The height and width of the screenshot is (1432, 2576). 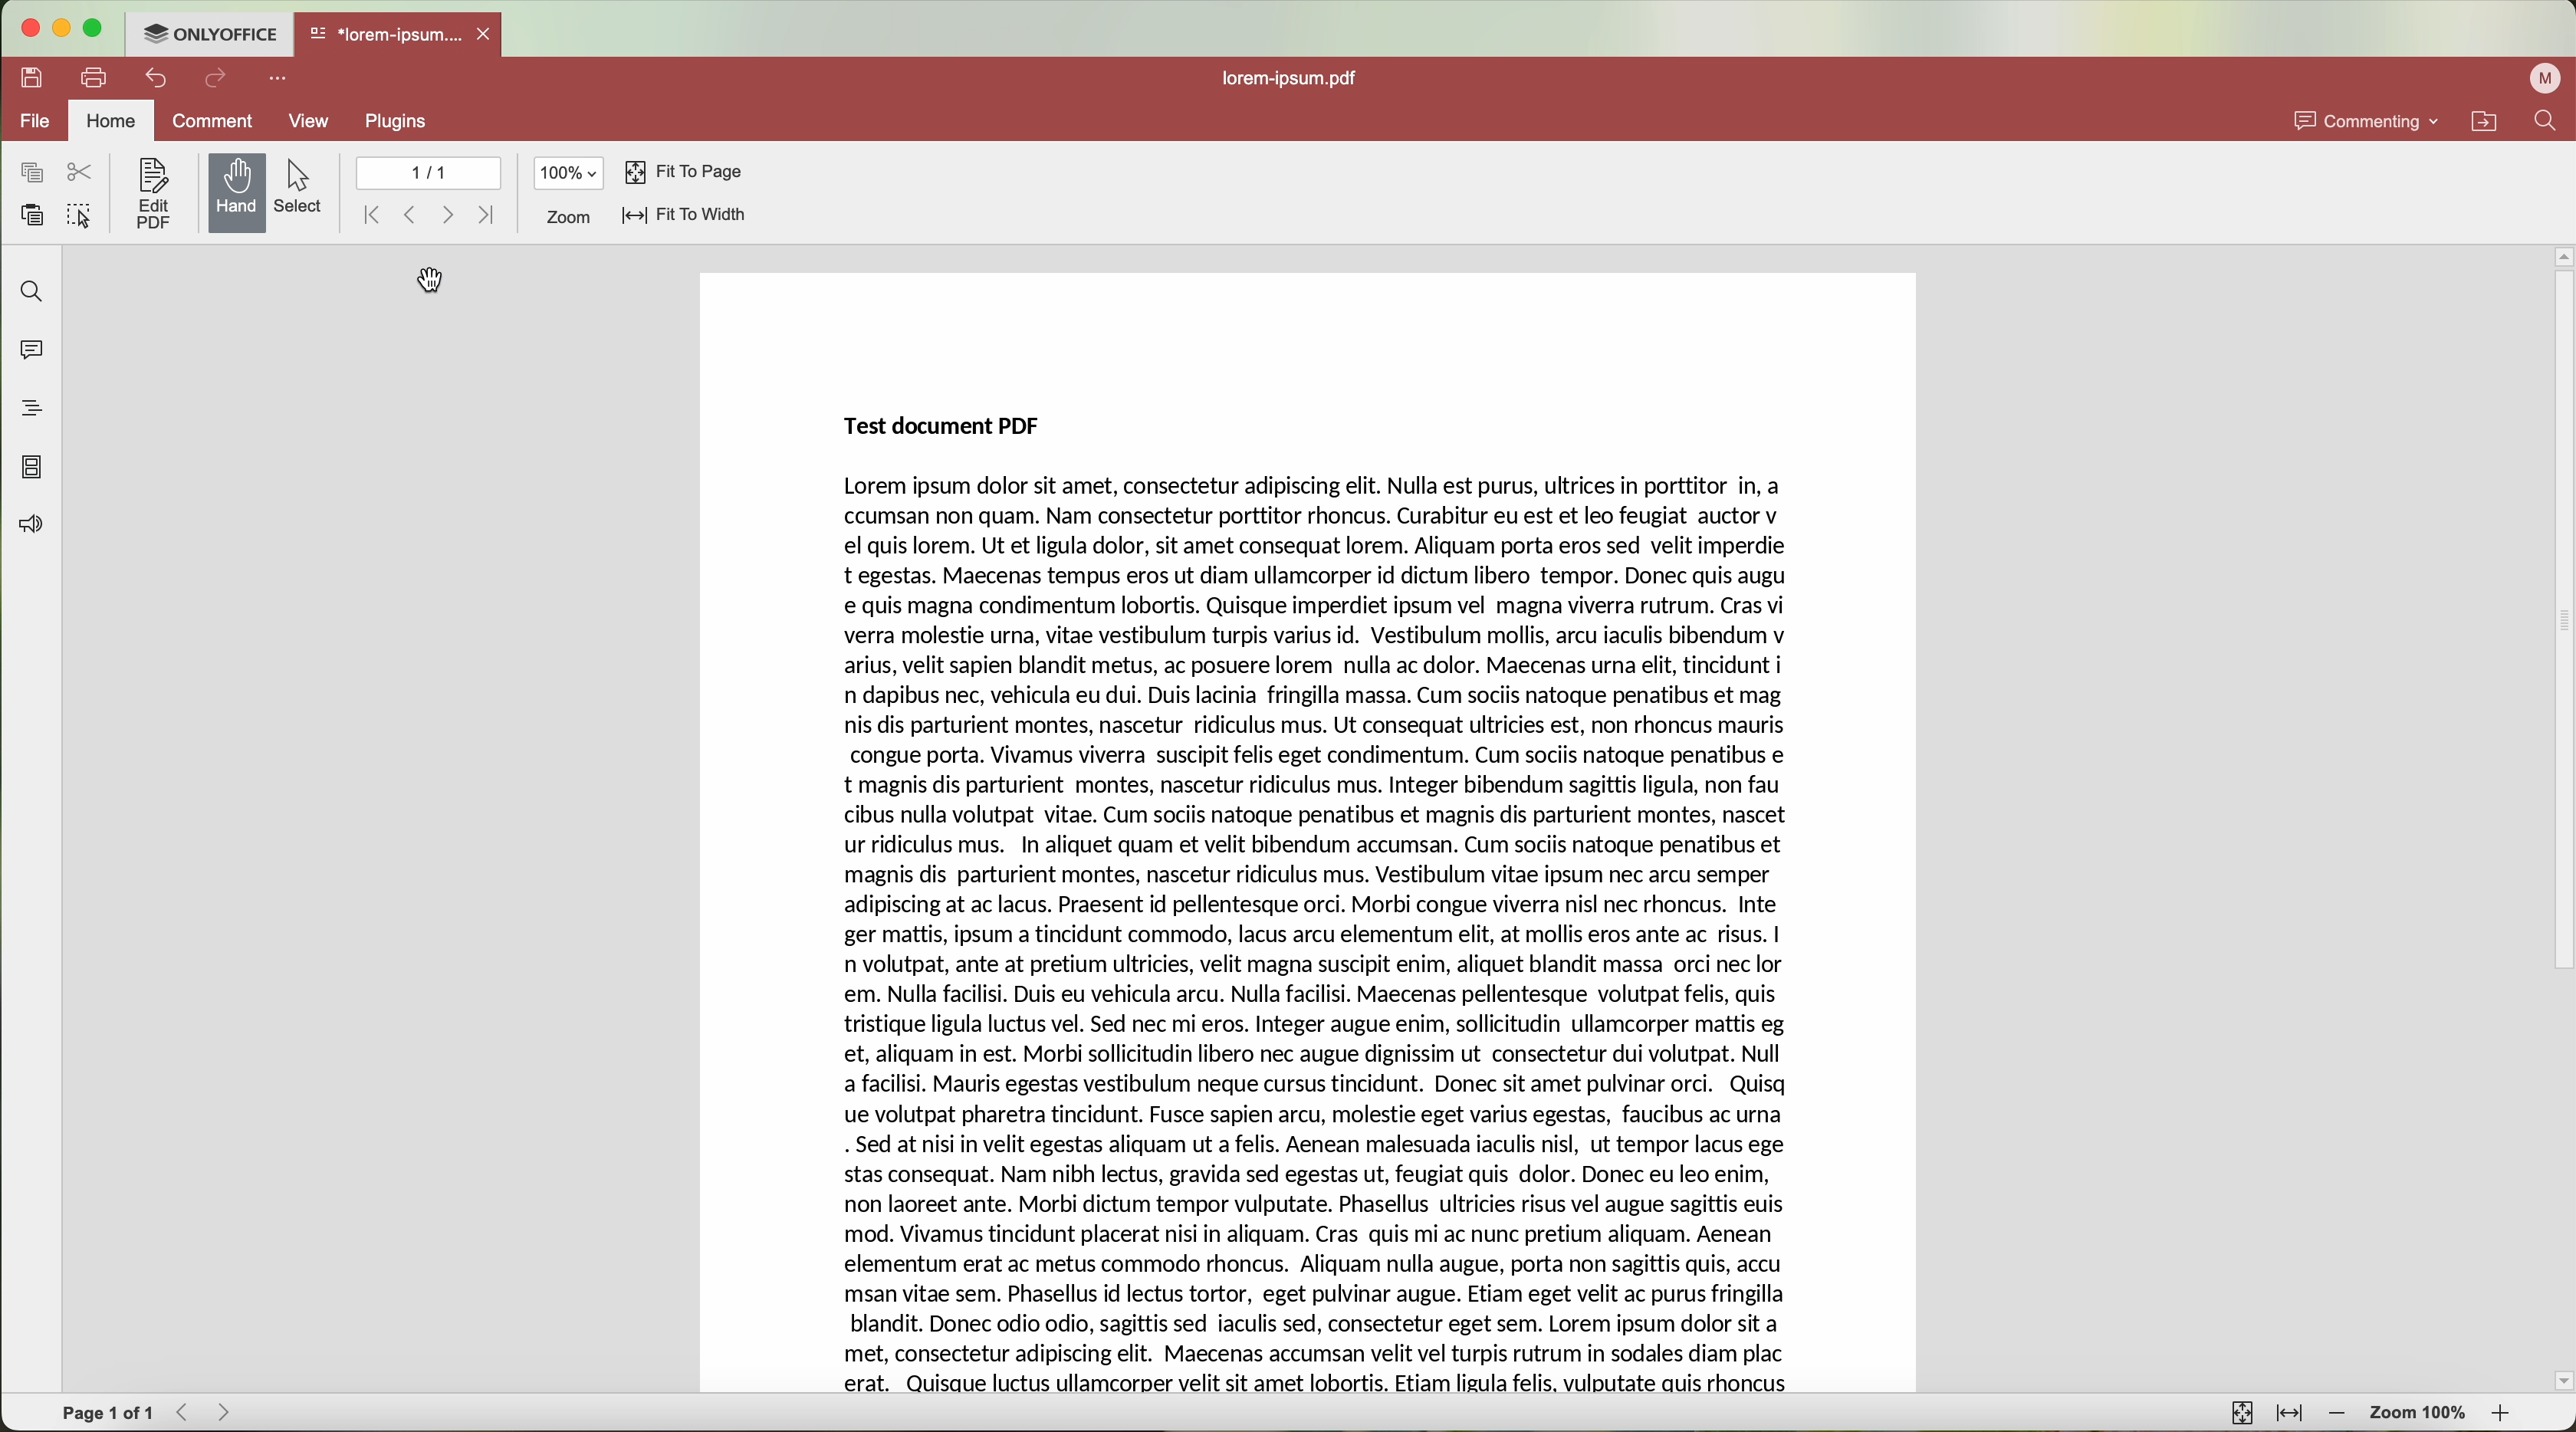 What do you see at coordinates (936, 426) in the screenshot?
I see `Test document PDF` at bounding box center [936, 426].